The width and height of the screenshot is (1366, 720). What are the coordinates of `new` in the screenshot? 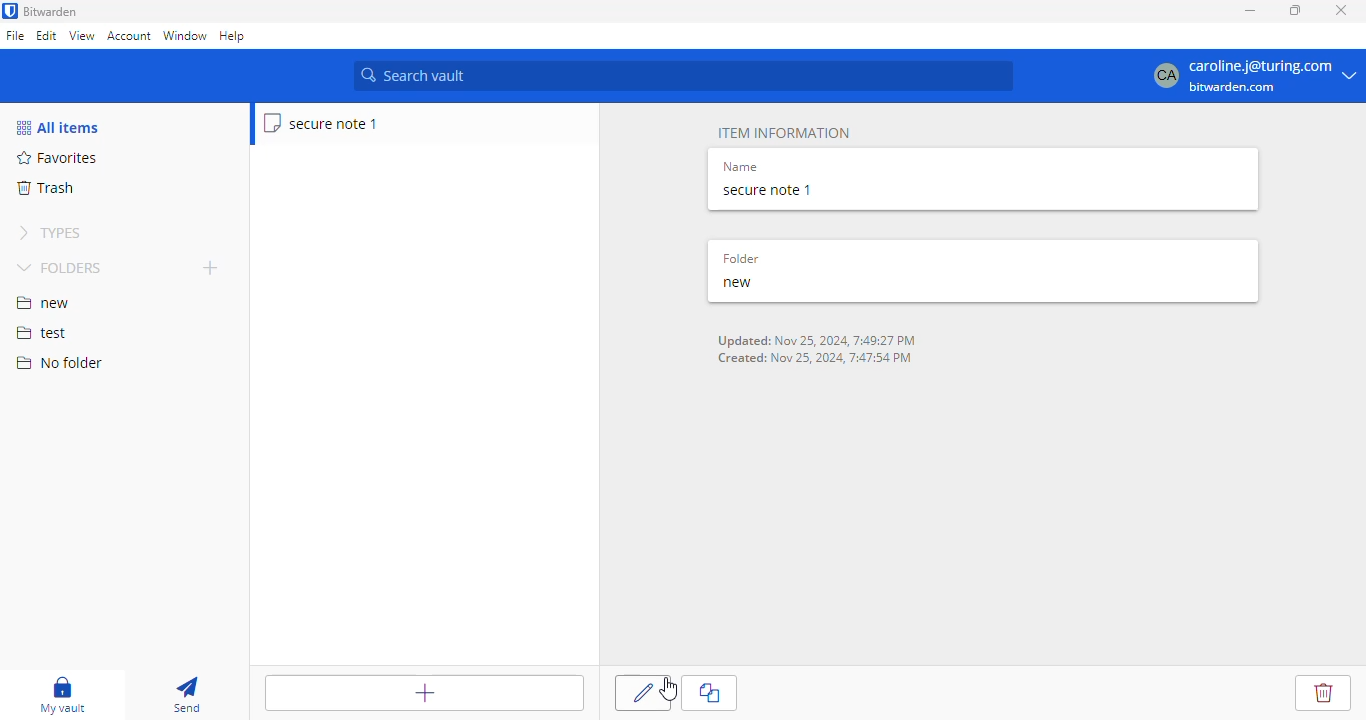 It's located at (738, 283).